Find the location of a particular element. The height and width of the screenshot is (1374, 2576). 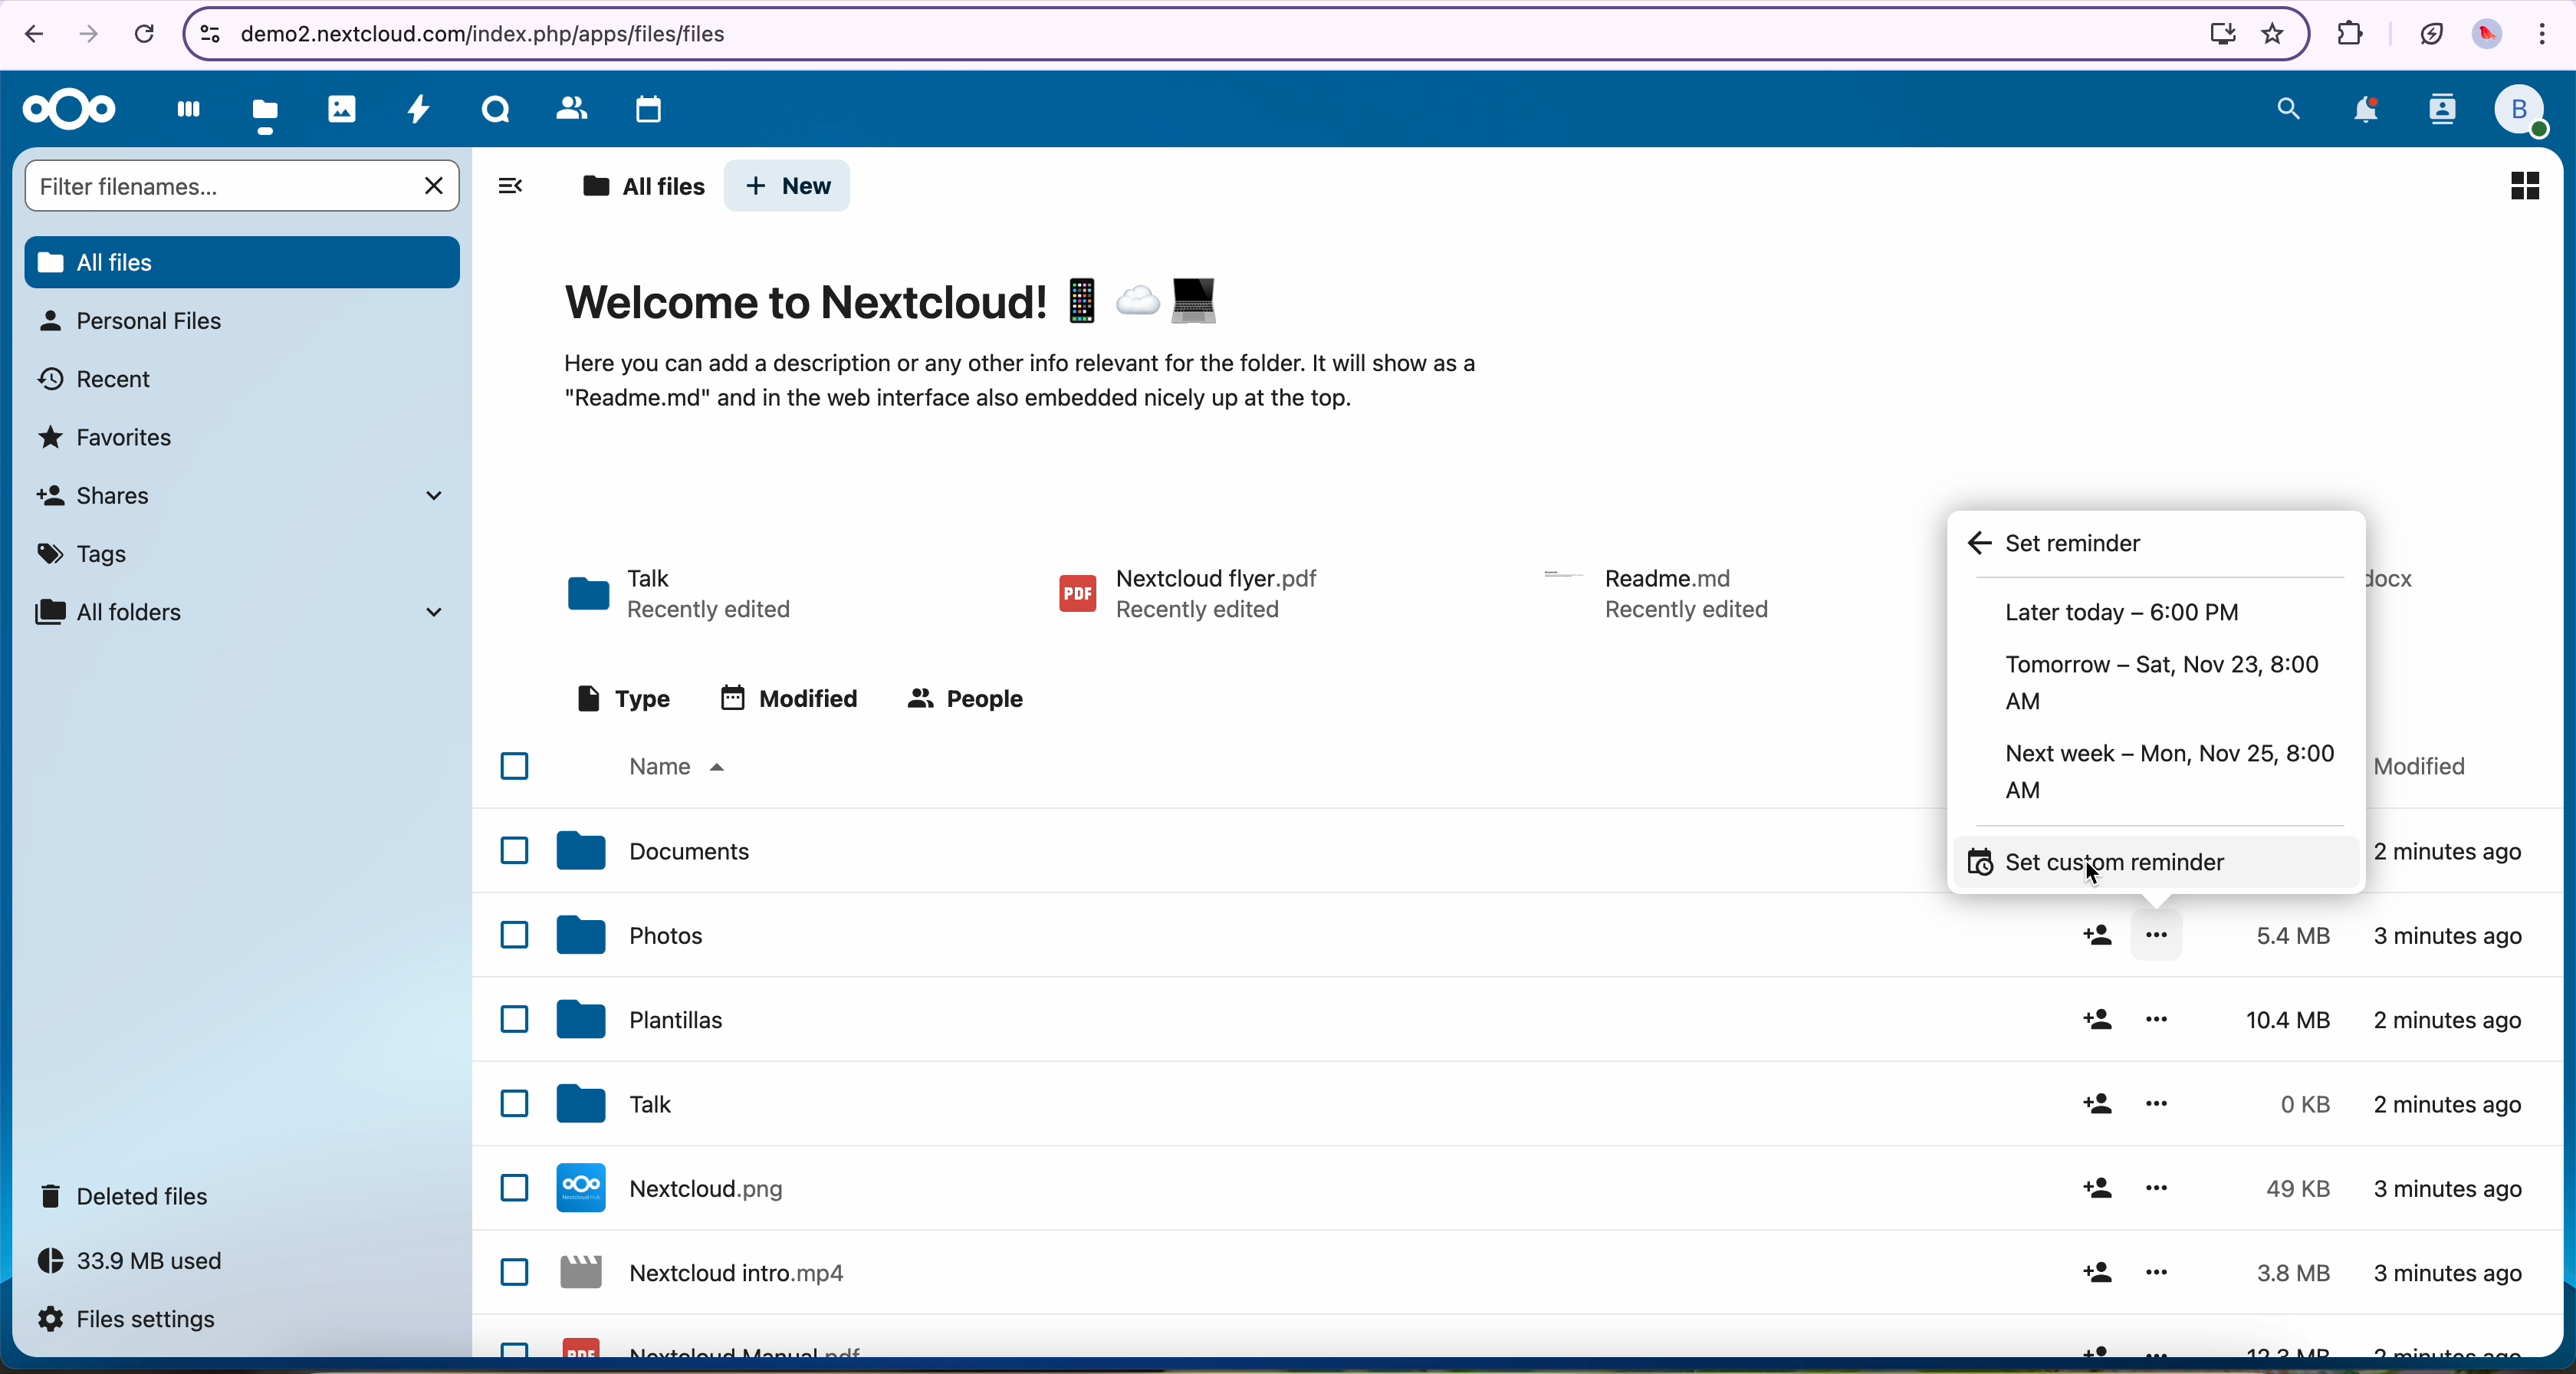

file is located at coordinates (2404, 576).